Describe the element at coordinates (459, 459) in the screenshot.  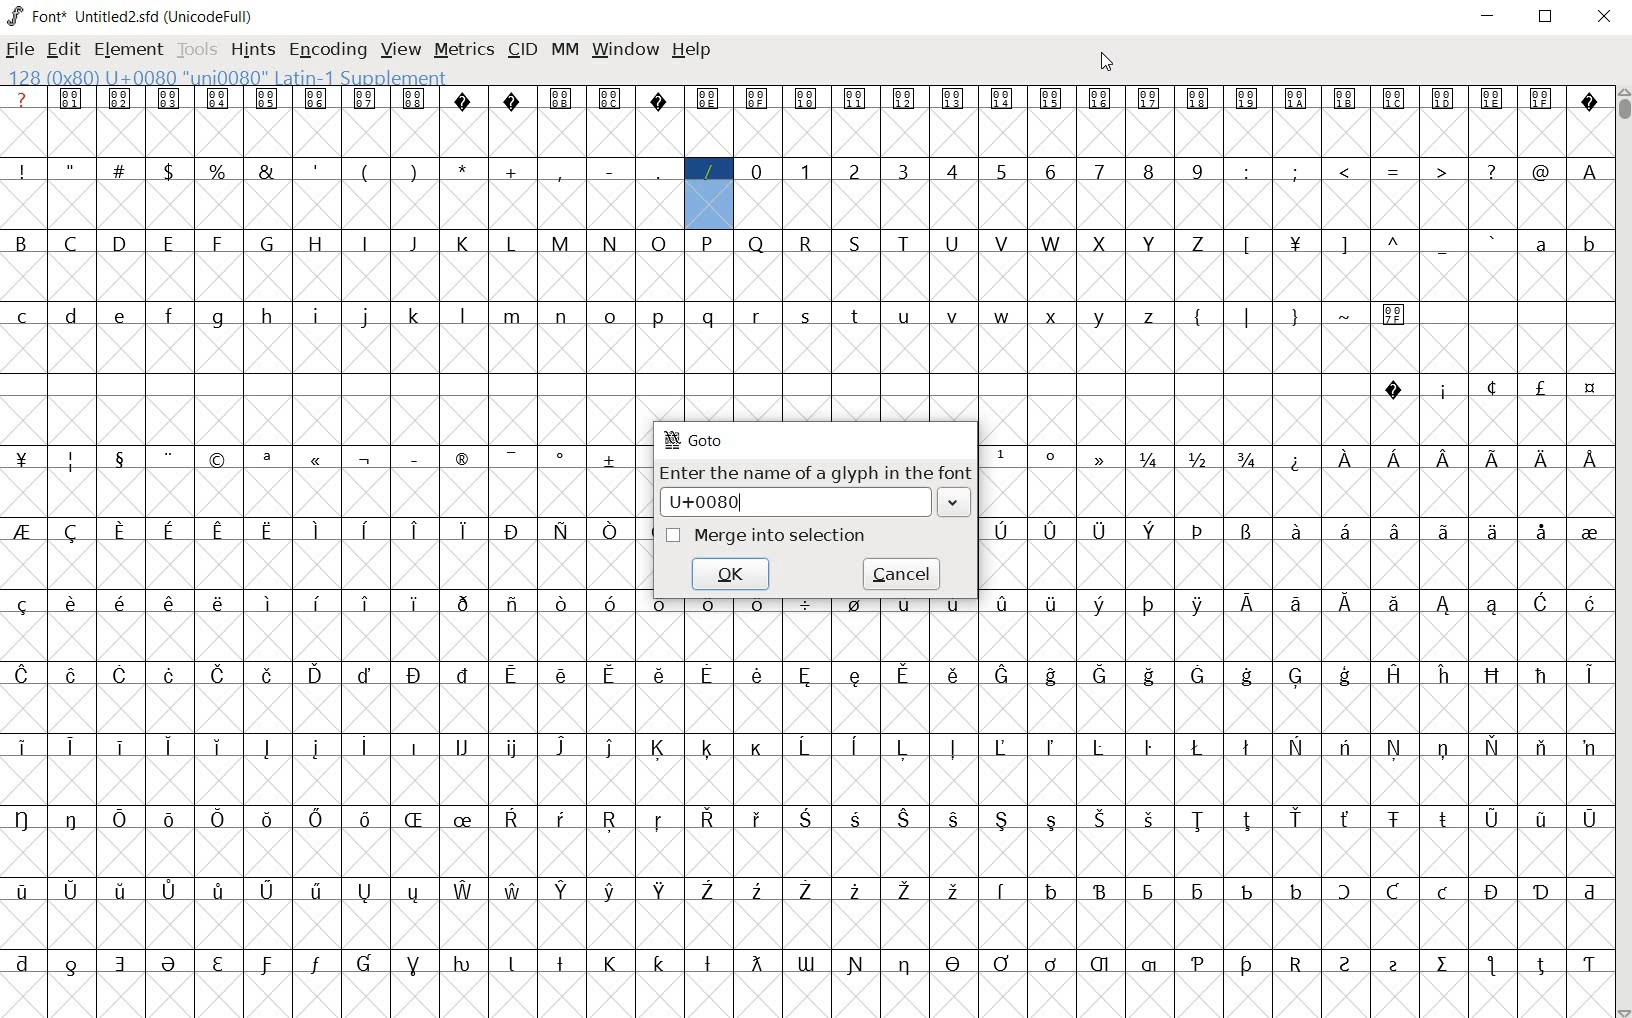
I see `glyph` at that location.